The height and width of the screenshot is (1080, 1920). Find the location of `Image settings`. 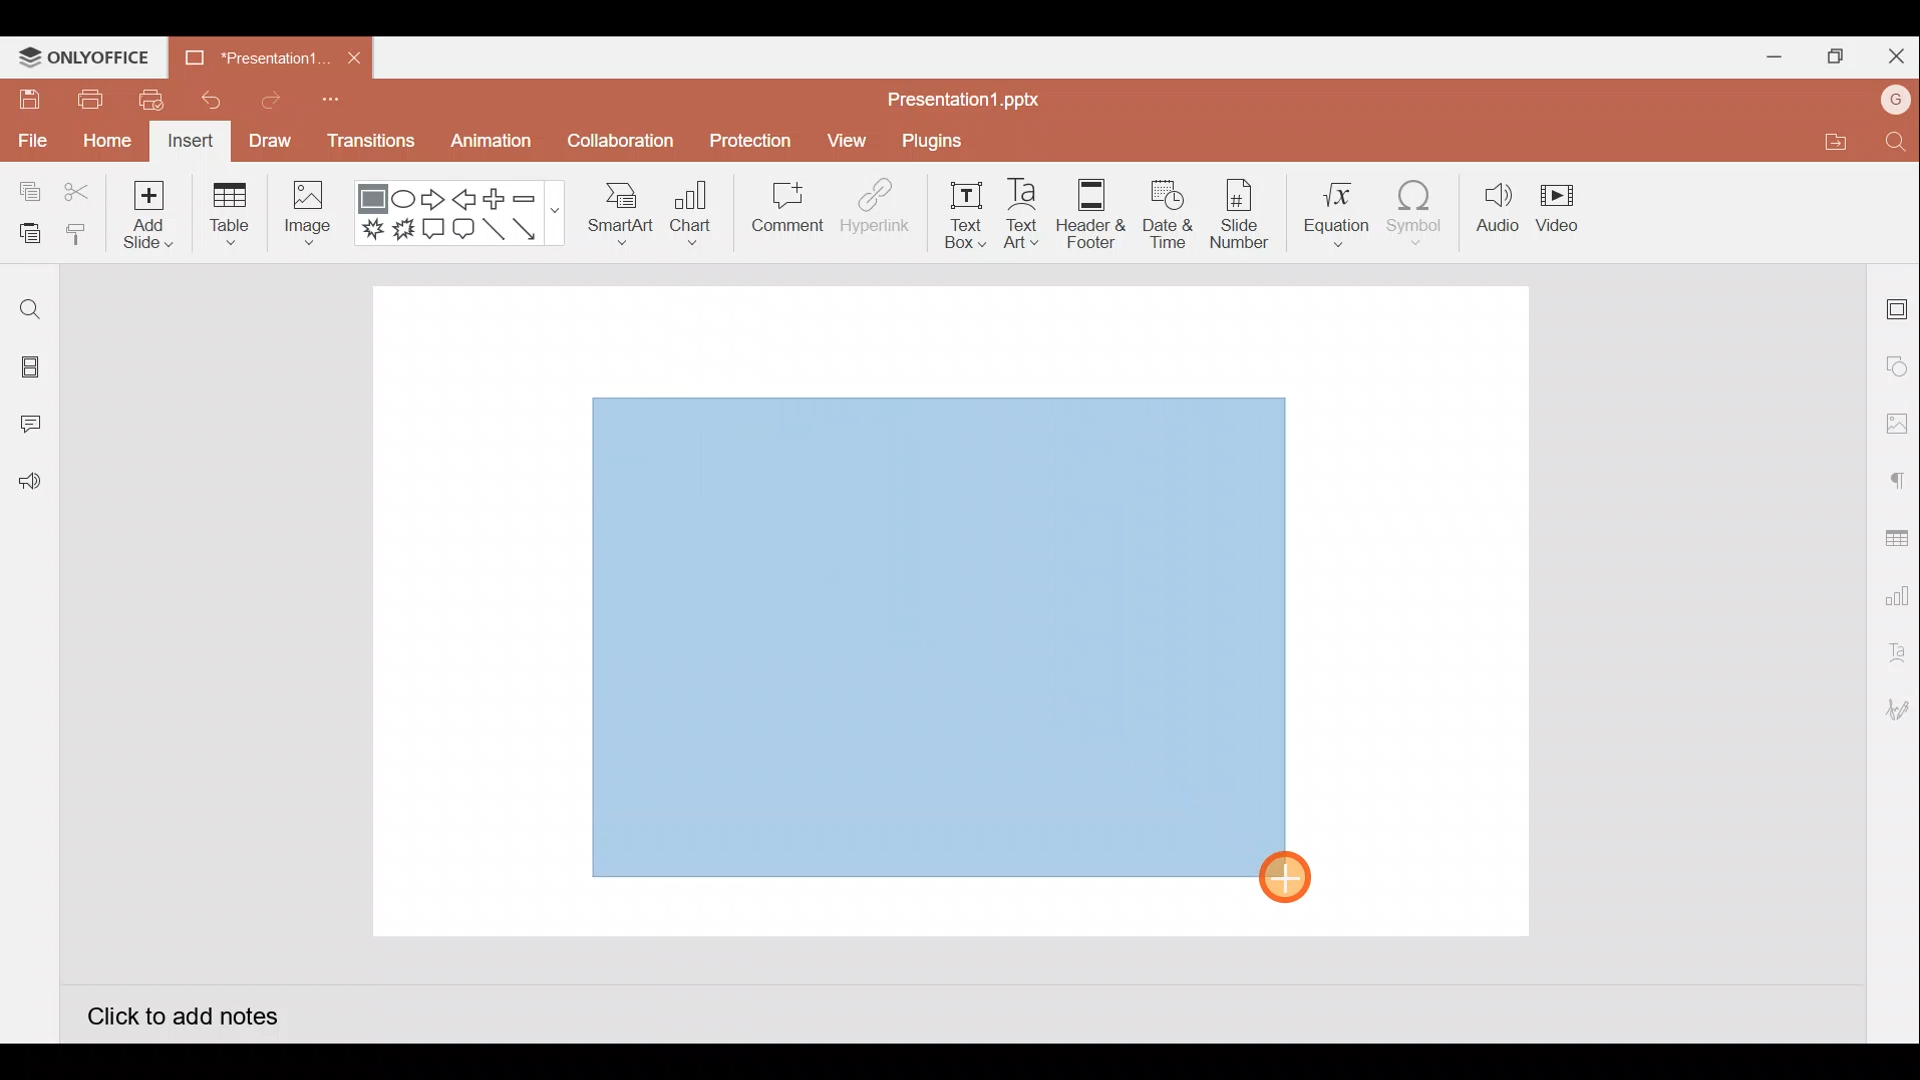

Image settings is located at coordinates (1897, 424).